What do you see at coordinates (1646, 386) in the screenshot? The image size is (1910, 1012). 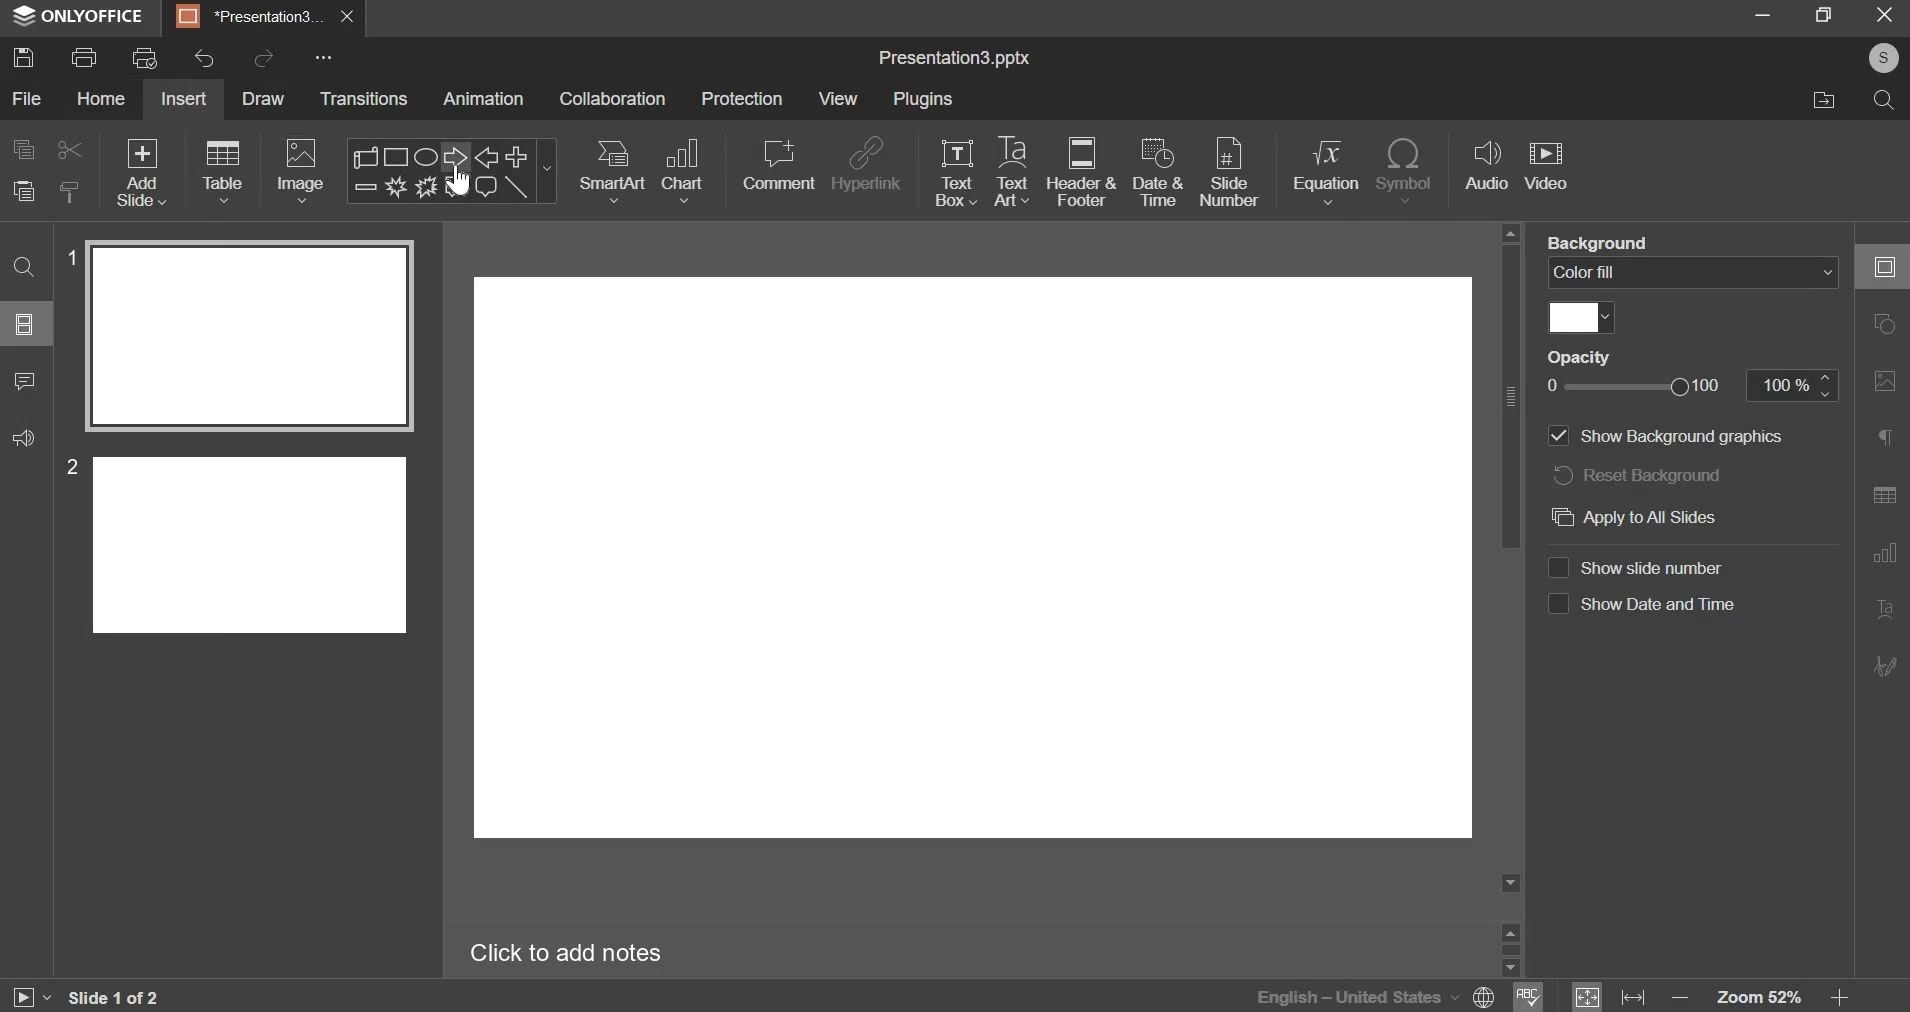 I see `opacity` at bounding box center [1646, 386].